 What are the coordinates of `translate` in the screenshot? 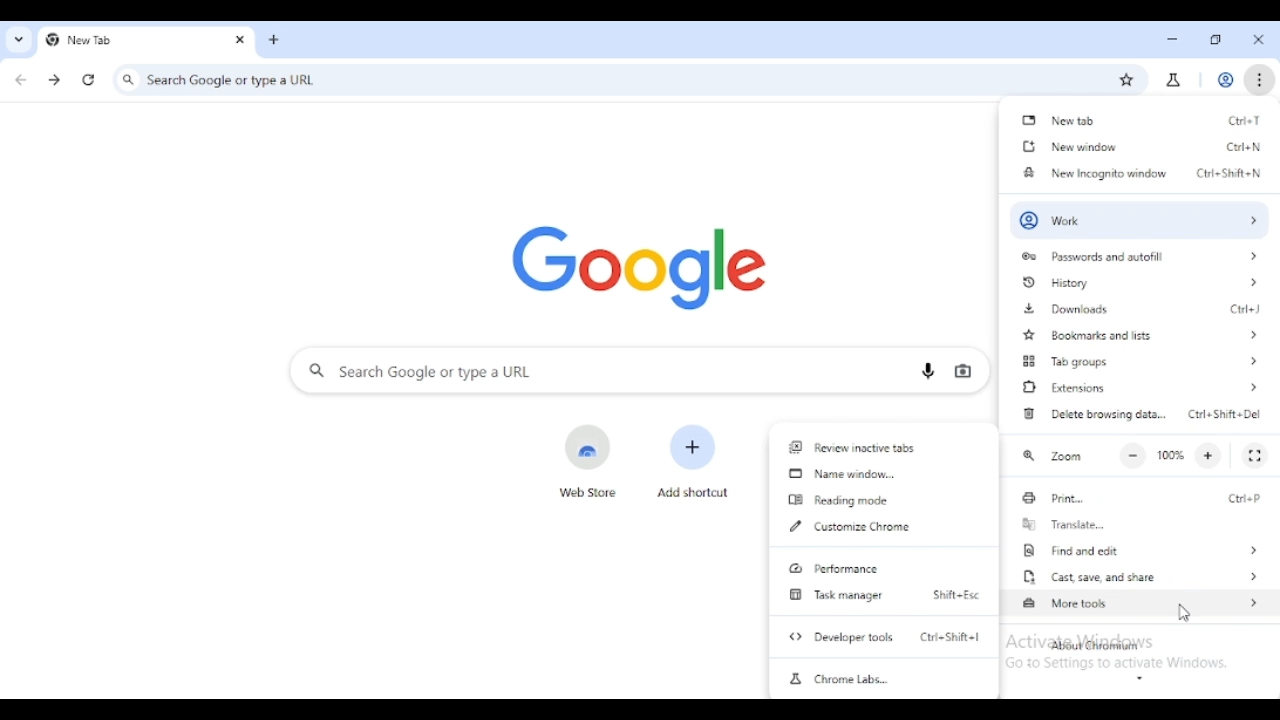 It's located at (1067, 524).